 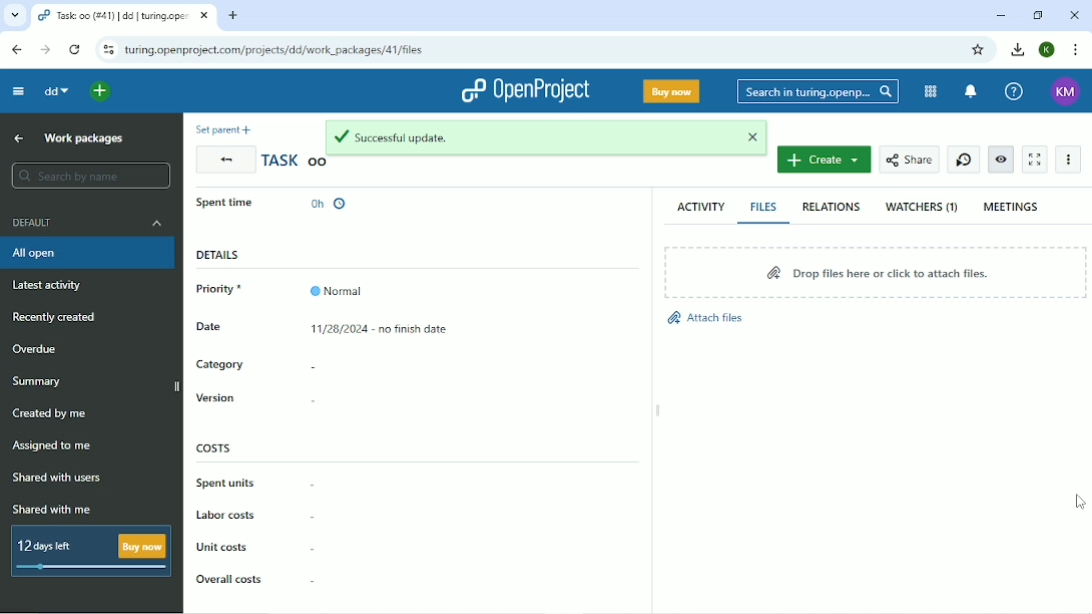 I want to click on Back, so click(x=18, y=50).